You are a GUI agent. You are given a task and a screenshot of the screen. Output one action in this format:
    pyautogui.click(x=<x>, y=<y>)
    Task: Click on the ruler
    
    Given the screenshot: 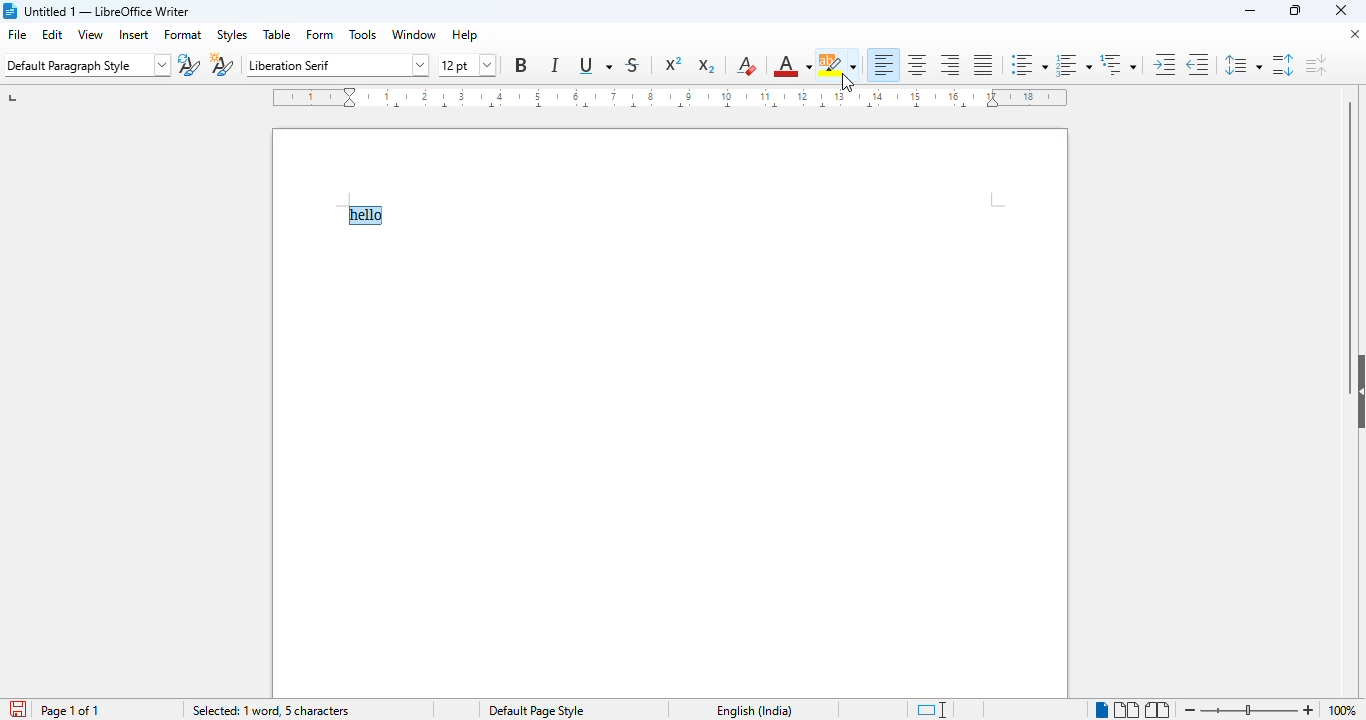 What is the action you would take?
    pyautogui.click(x=669, y=97)
    